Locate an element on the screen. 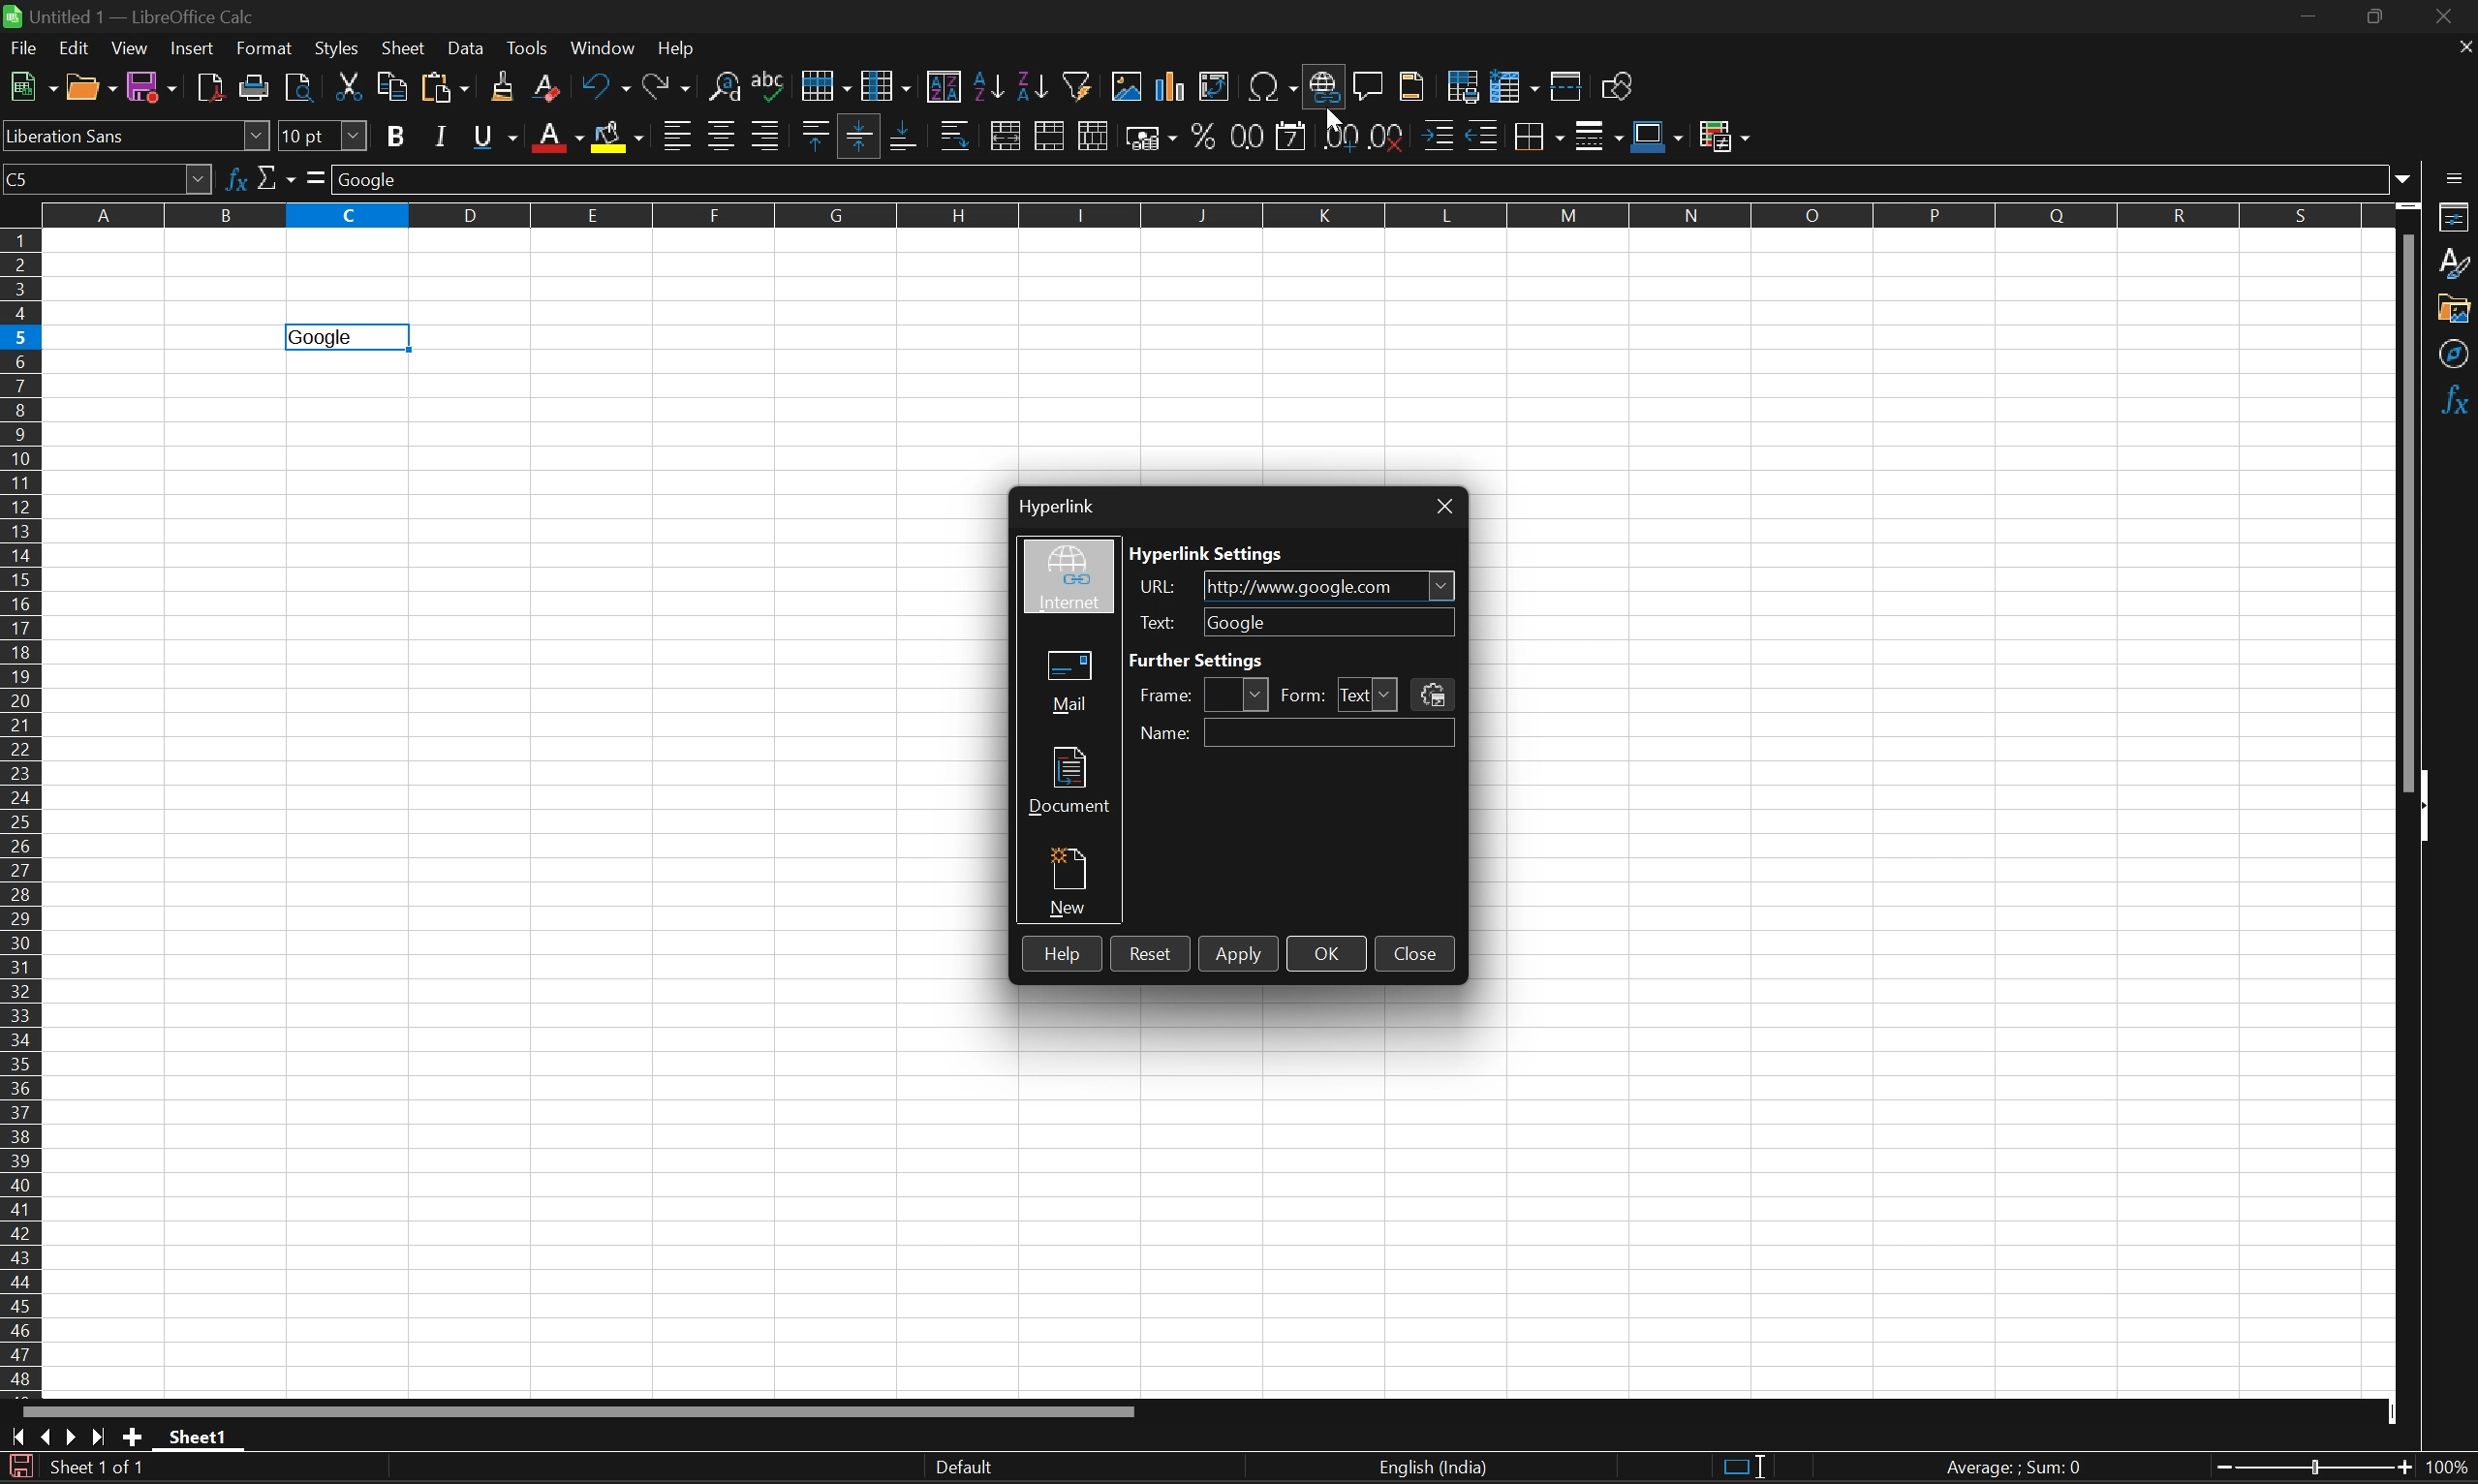 Image resolution: width=2478 pixels, height=1484 pixels. The document has been modified. Click to save the document. is located at coordinates (19, 1468).